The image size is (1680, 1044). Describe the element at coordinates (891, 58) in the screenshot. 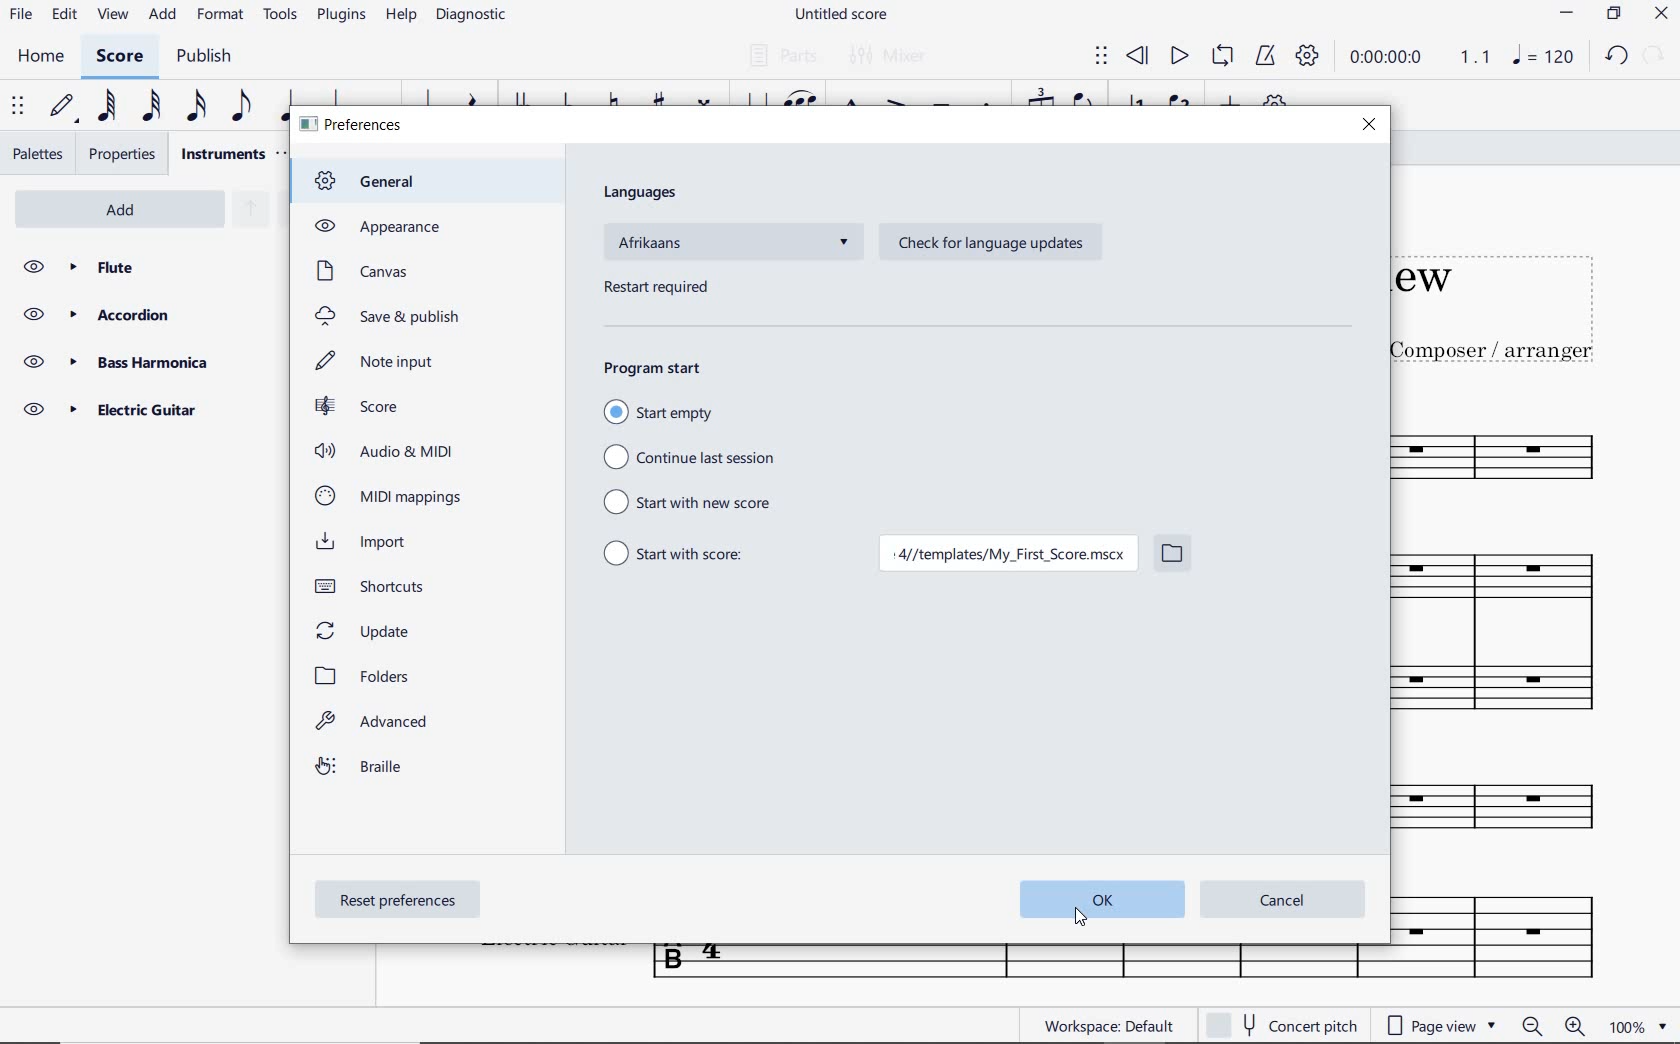

I see `mixer` at that location.